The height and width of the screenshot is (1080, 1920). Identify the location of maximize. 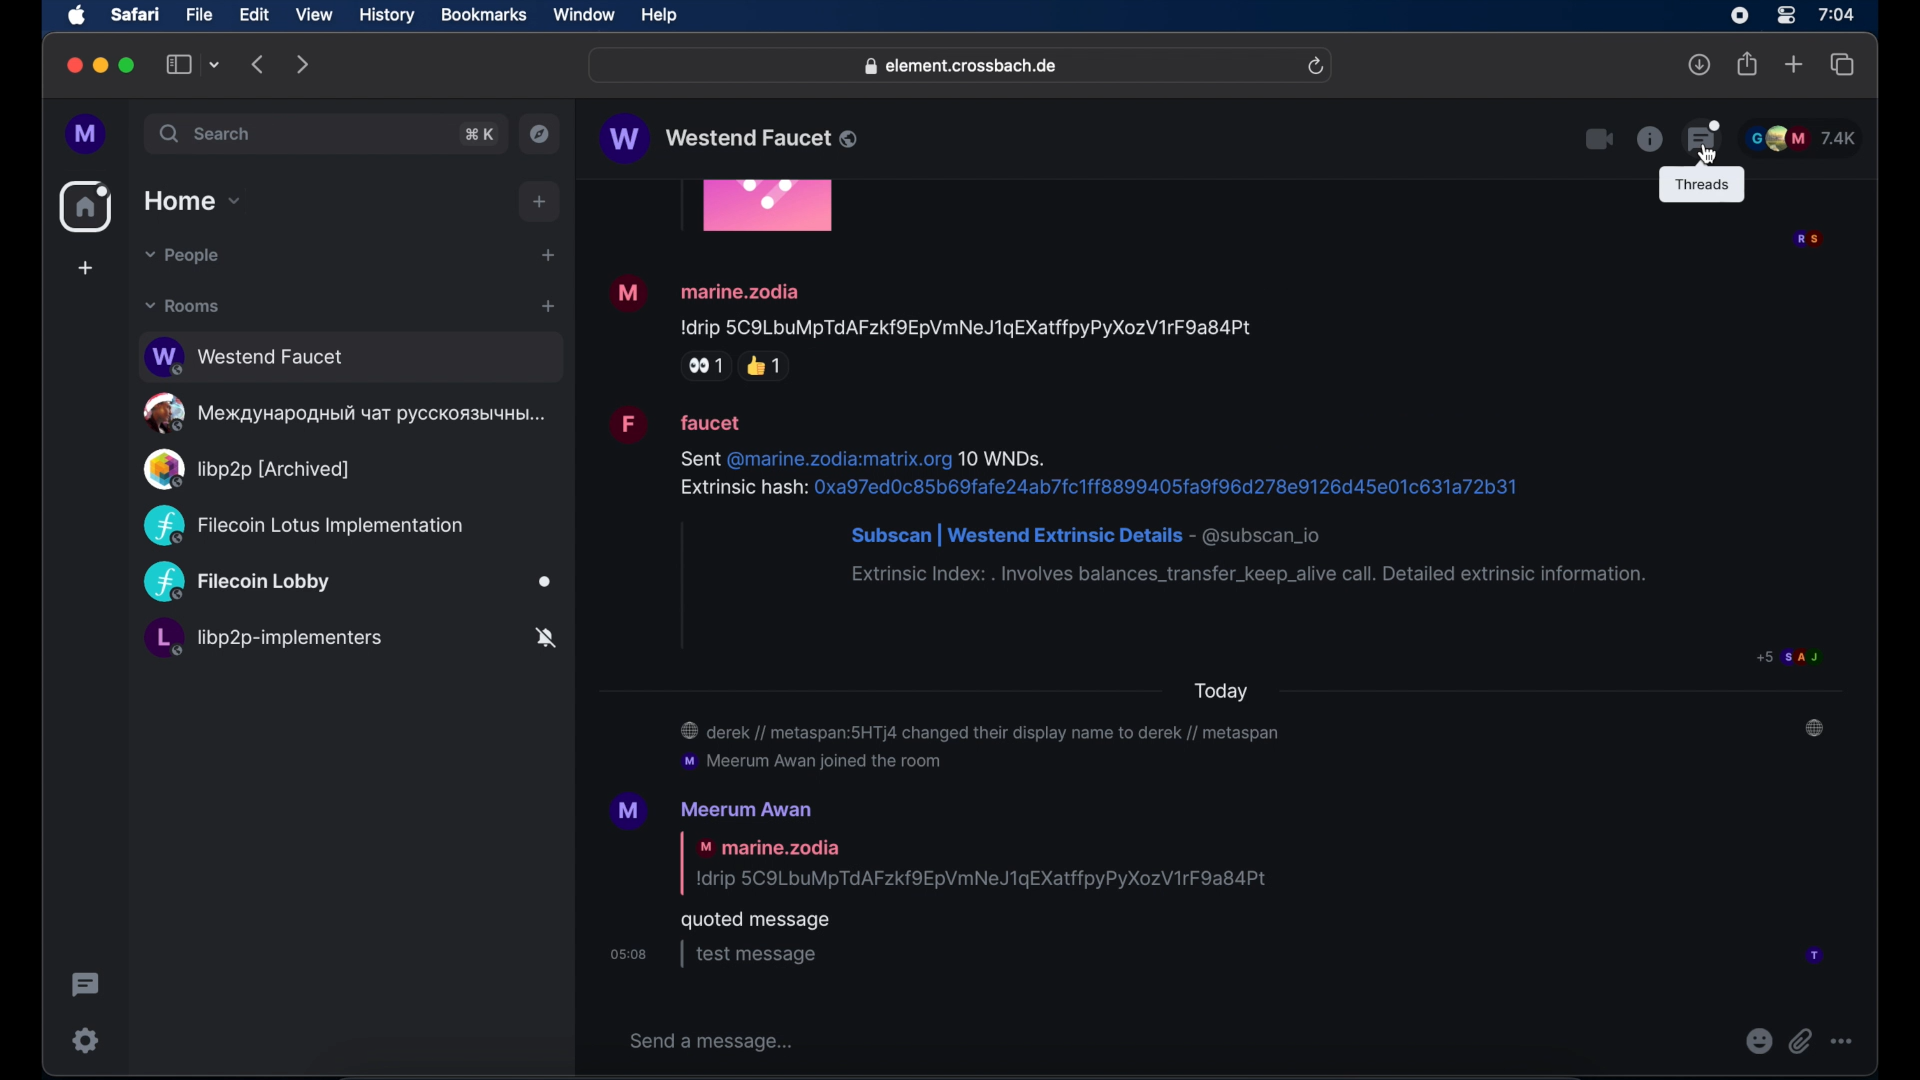
(127, 66).